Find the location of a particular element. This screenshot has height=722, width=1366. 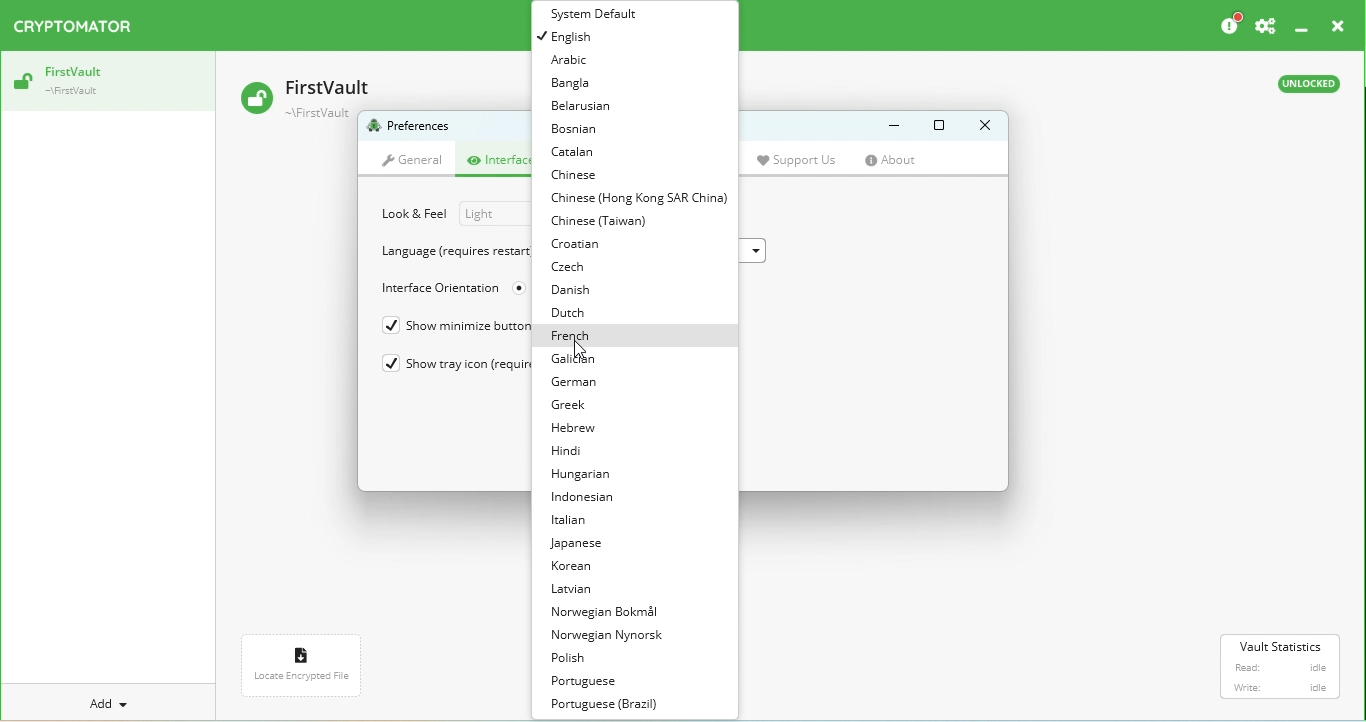

Polish is located at coordinates (580, 662).